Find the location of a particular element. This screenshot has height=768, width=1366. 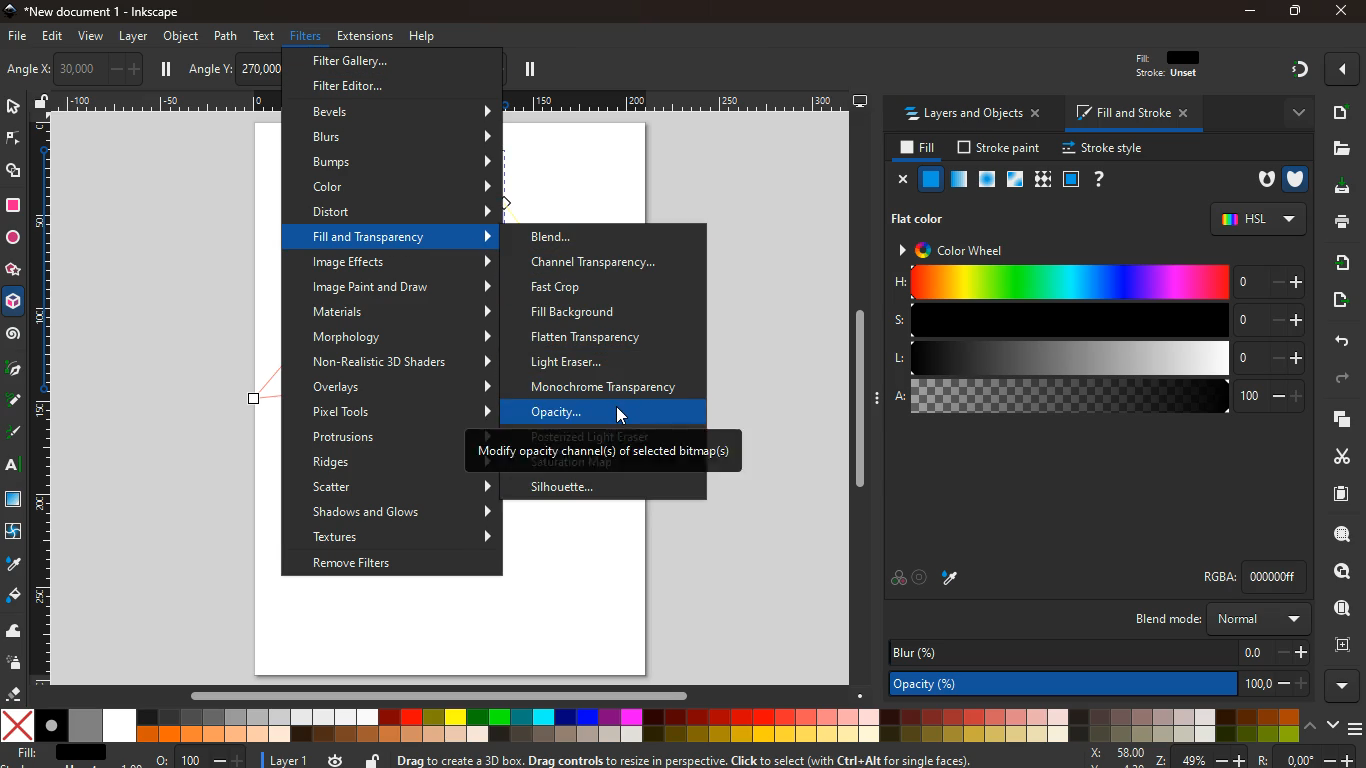

image effects is located at coordinates (401, 262).